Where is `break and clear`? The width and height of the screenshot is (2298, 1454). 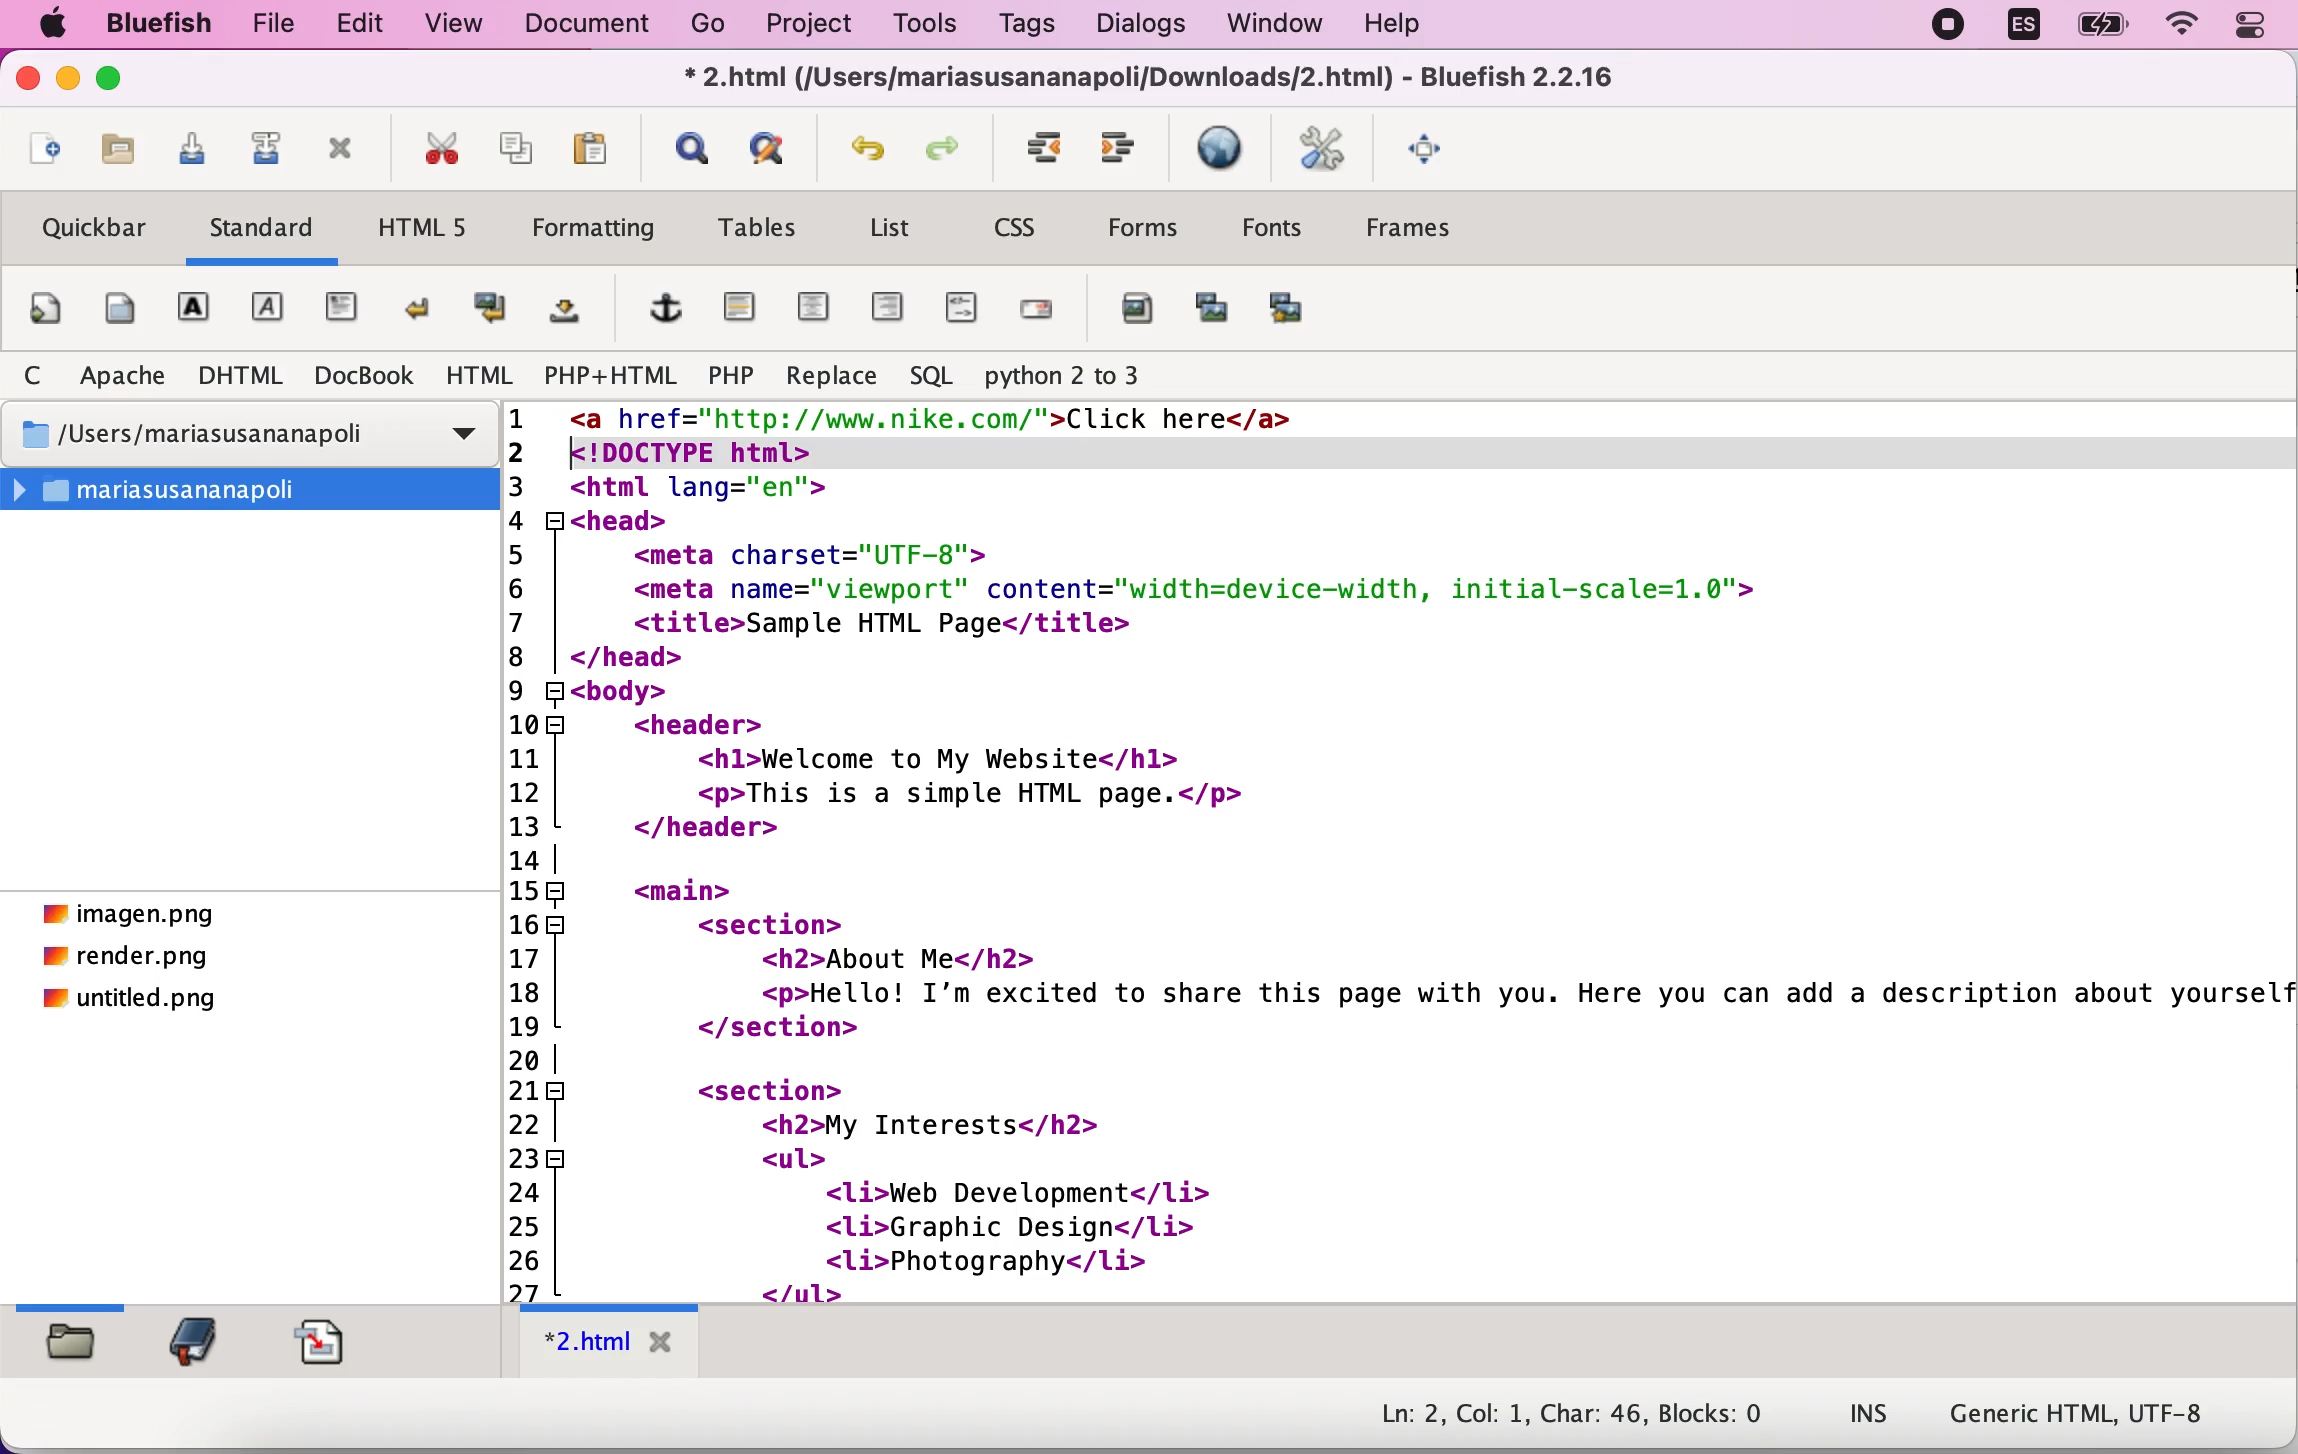 break and clear is located at coordinates (487, 312).